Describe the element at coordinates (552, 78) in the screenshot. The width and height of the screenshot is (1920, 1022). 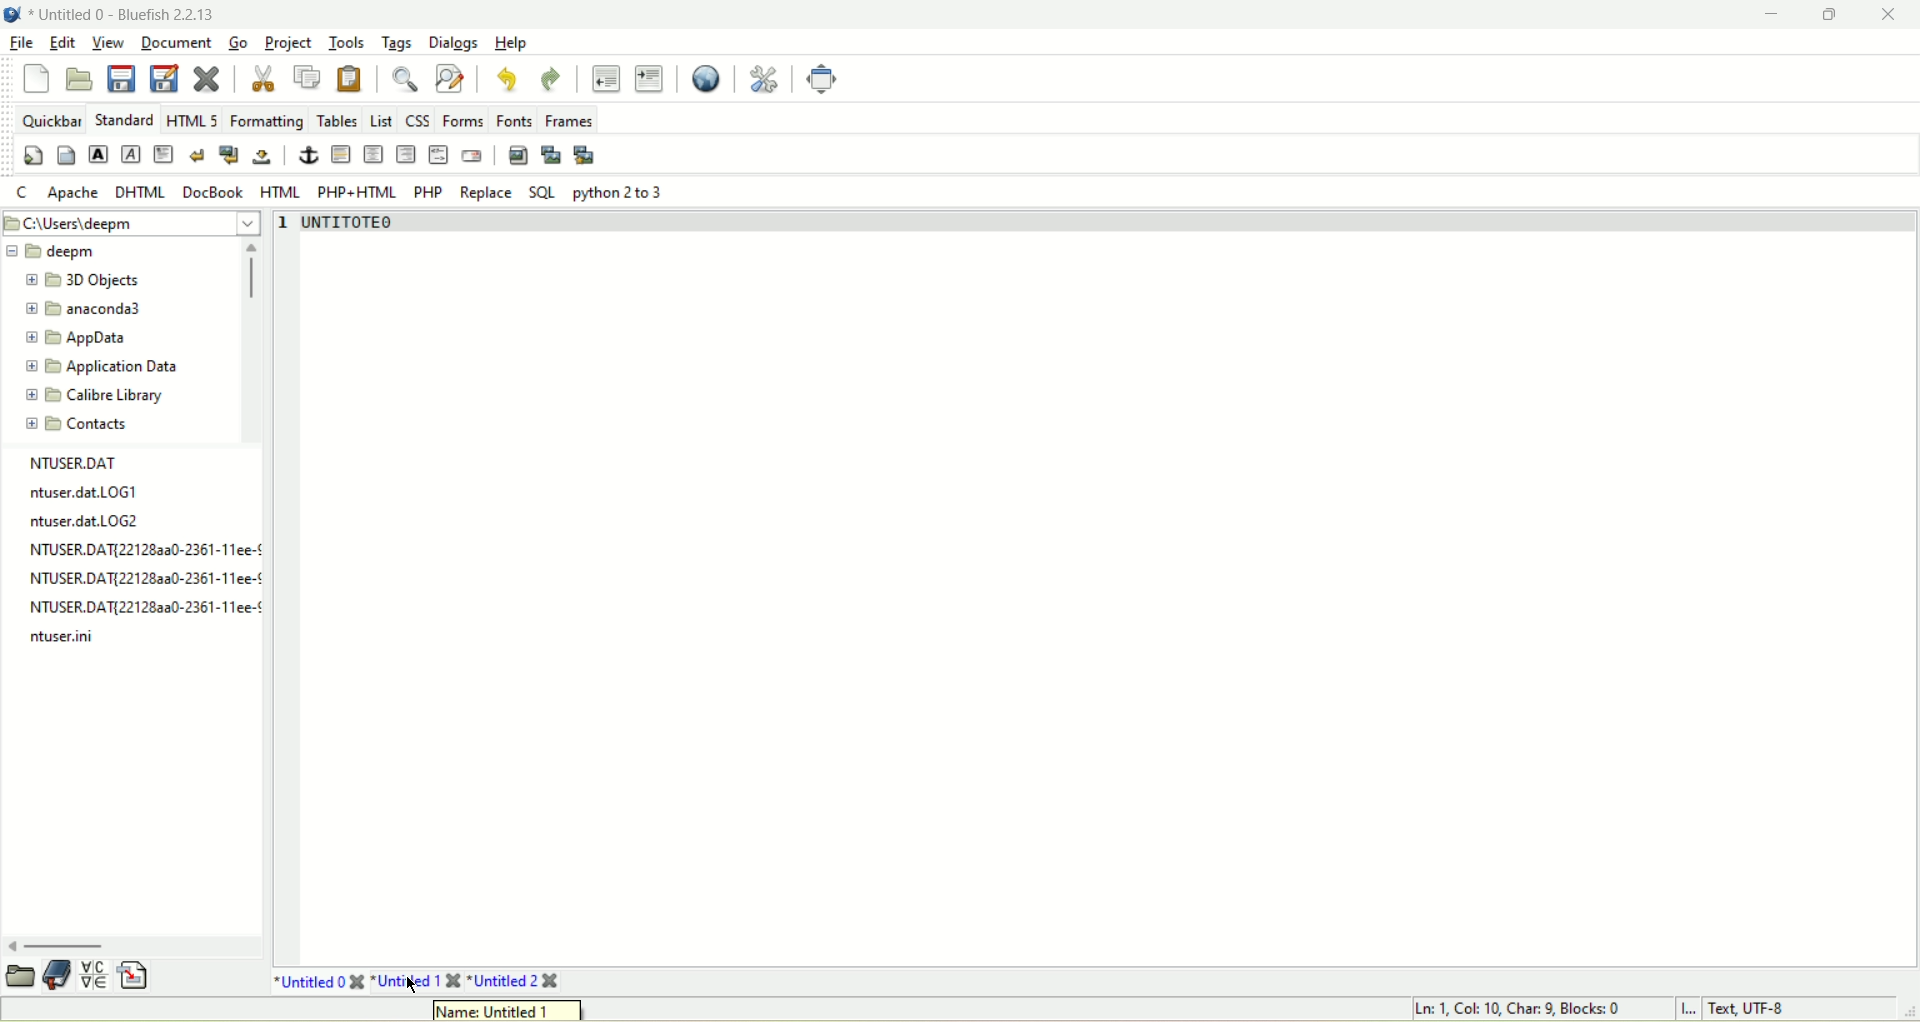
I see `redo` at that location.